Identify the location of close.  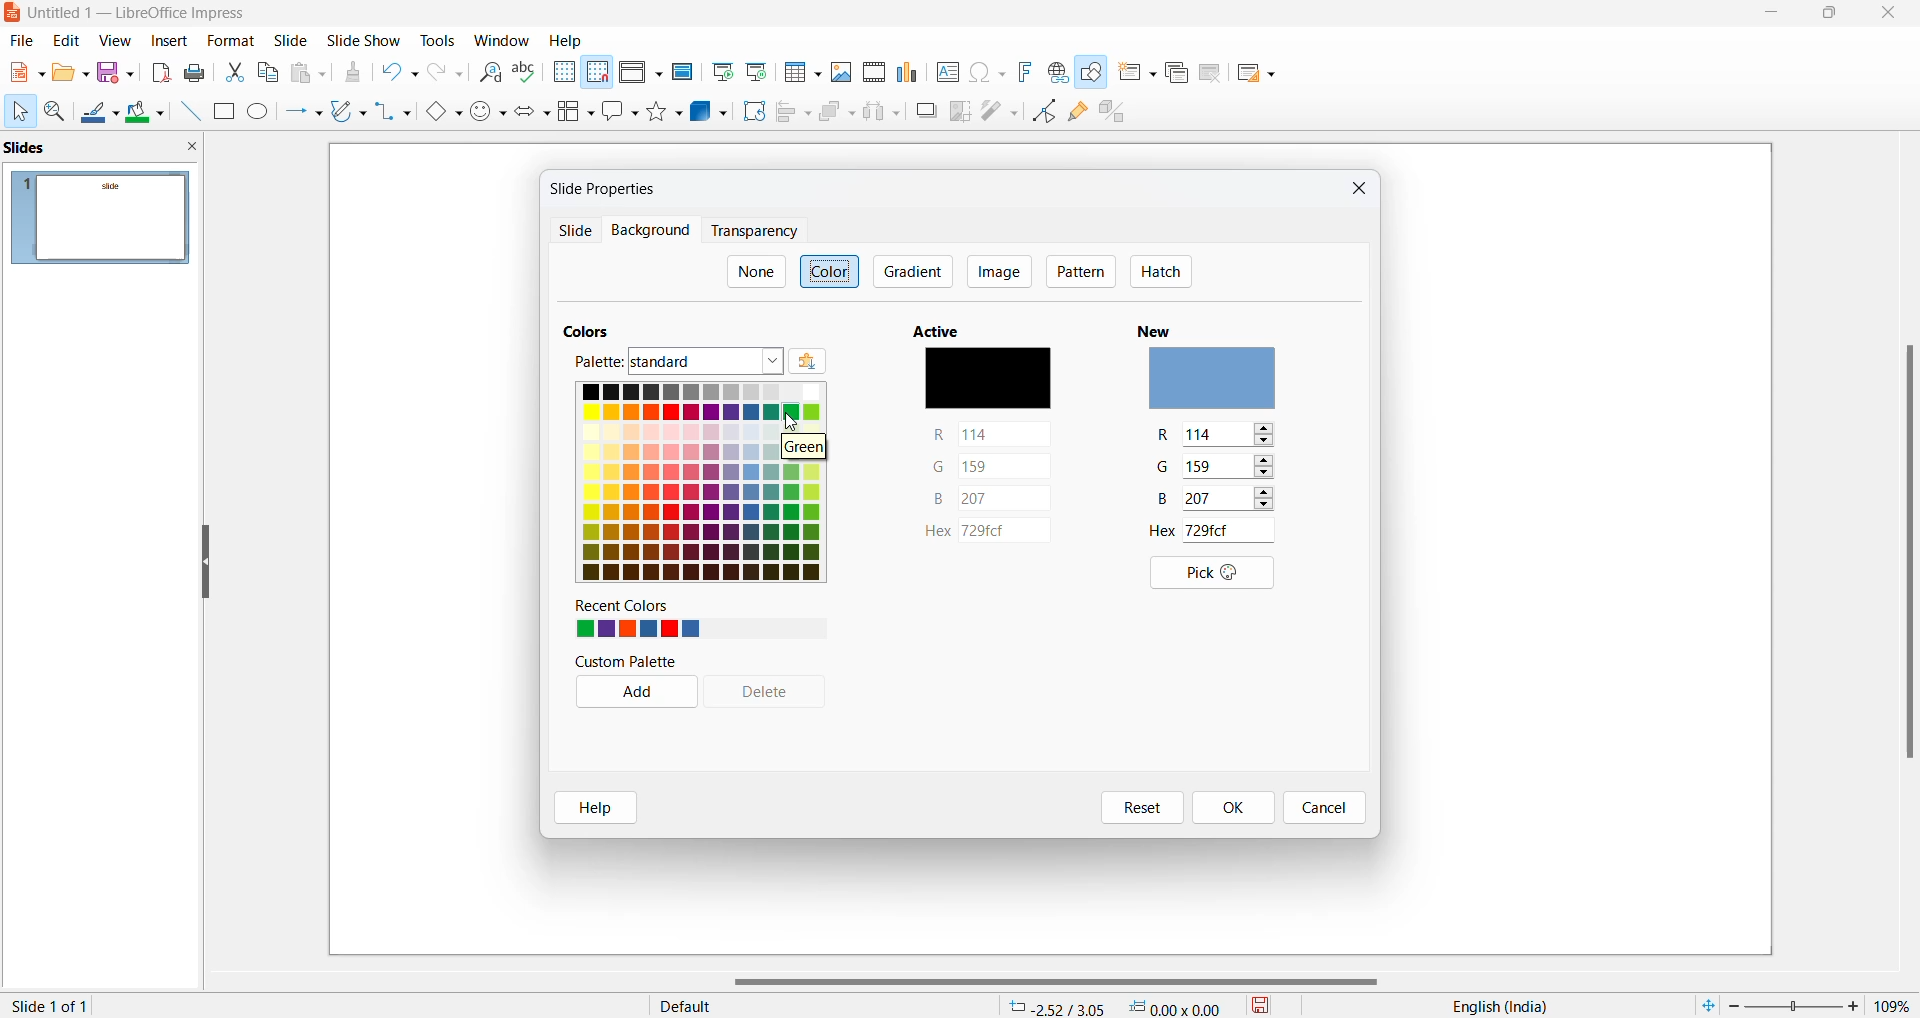
(1892, 14).